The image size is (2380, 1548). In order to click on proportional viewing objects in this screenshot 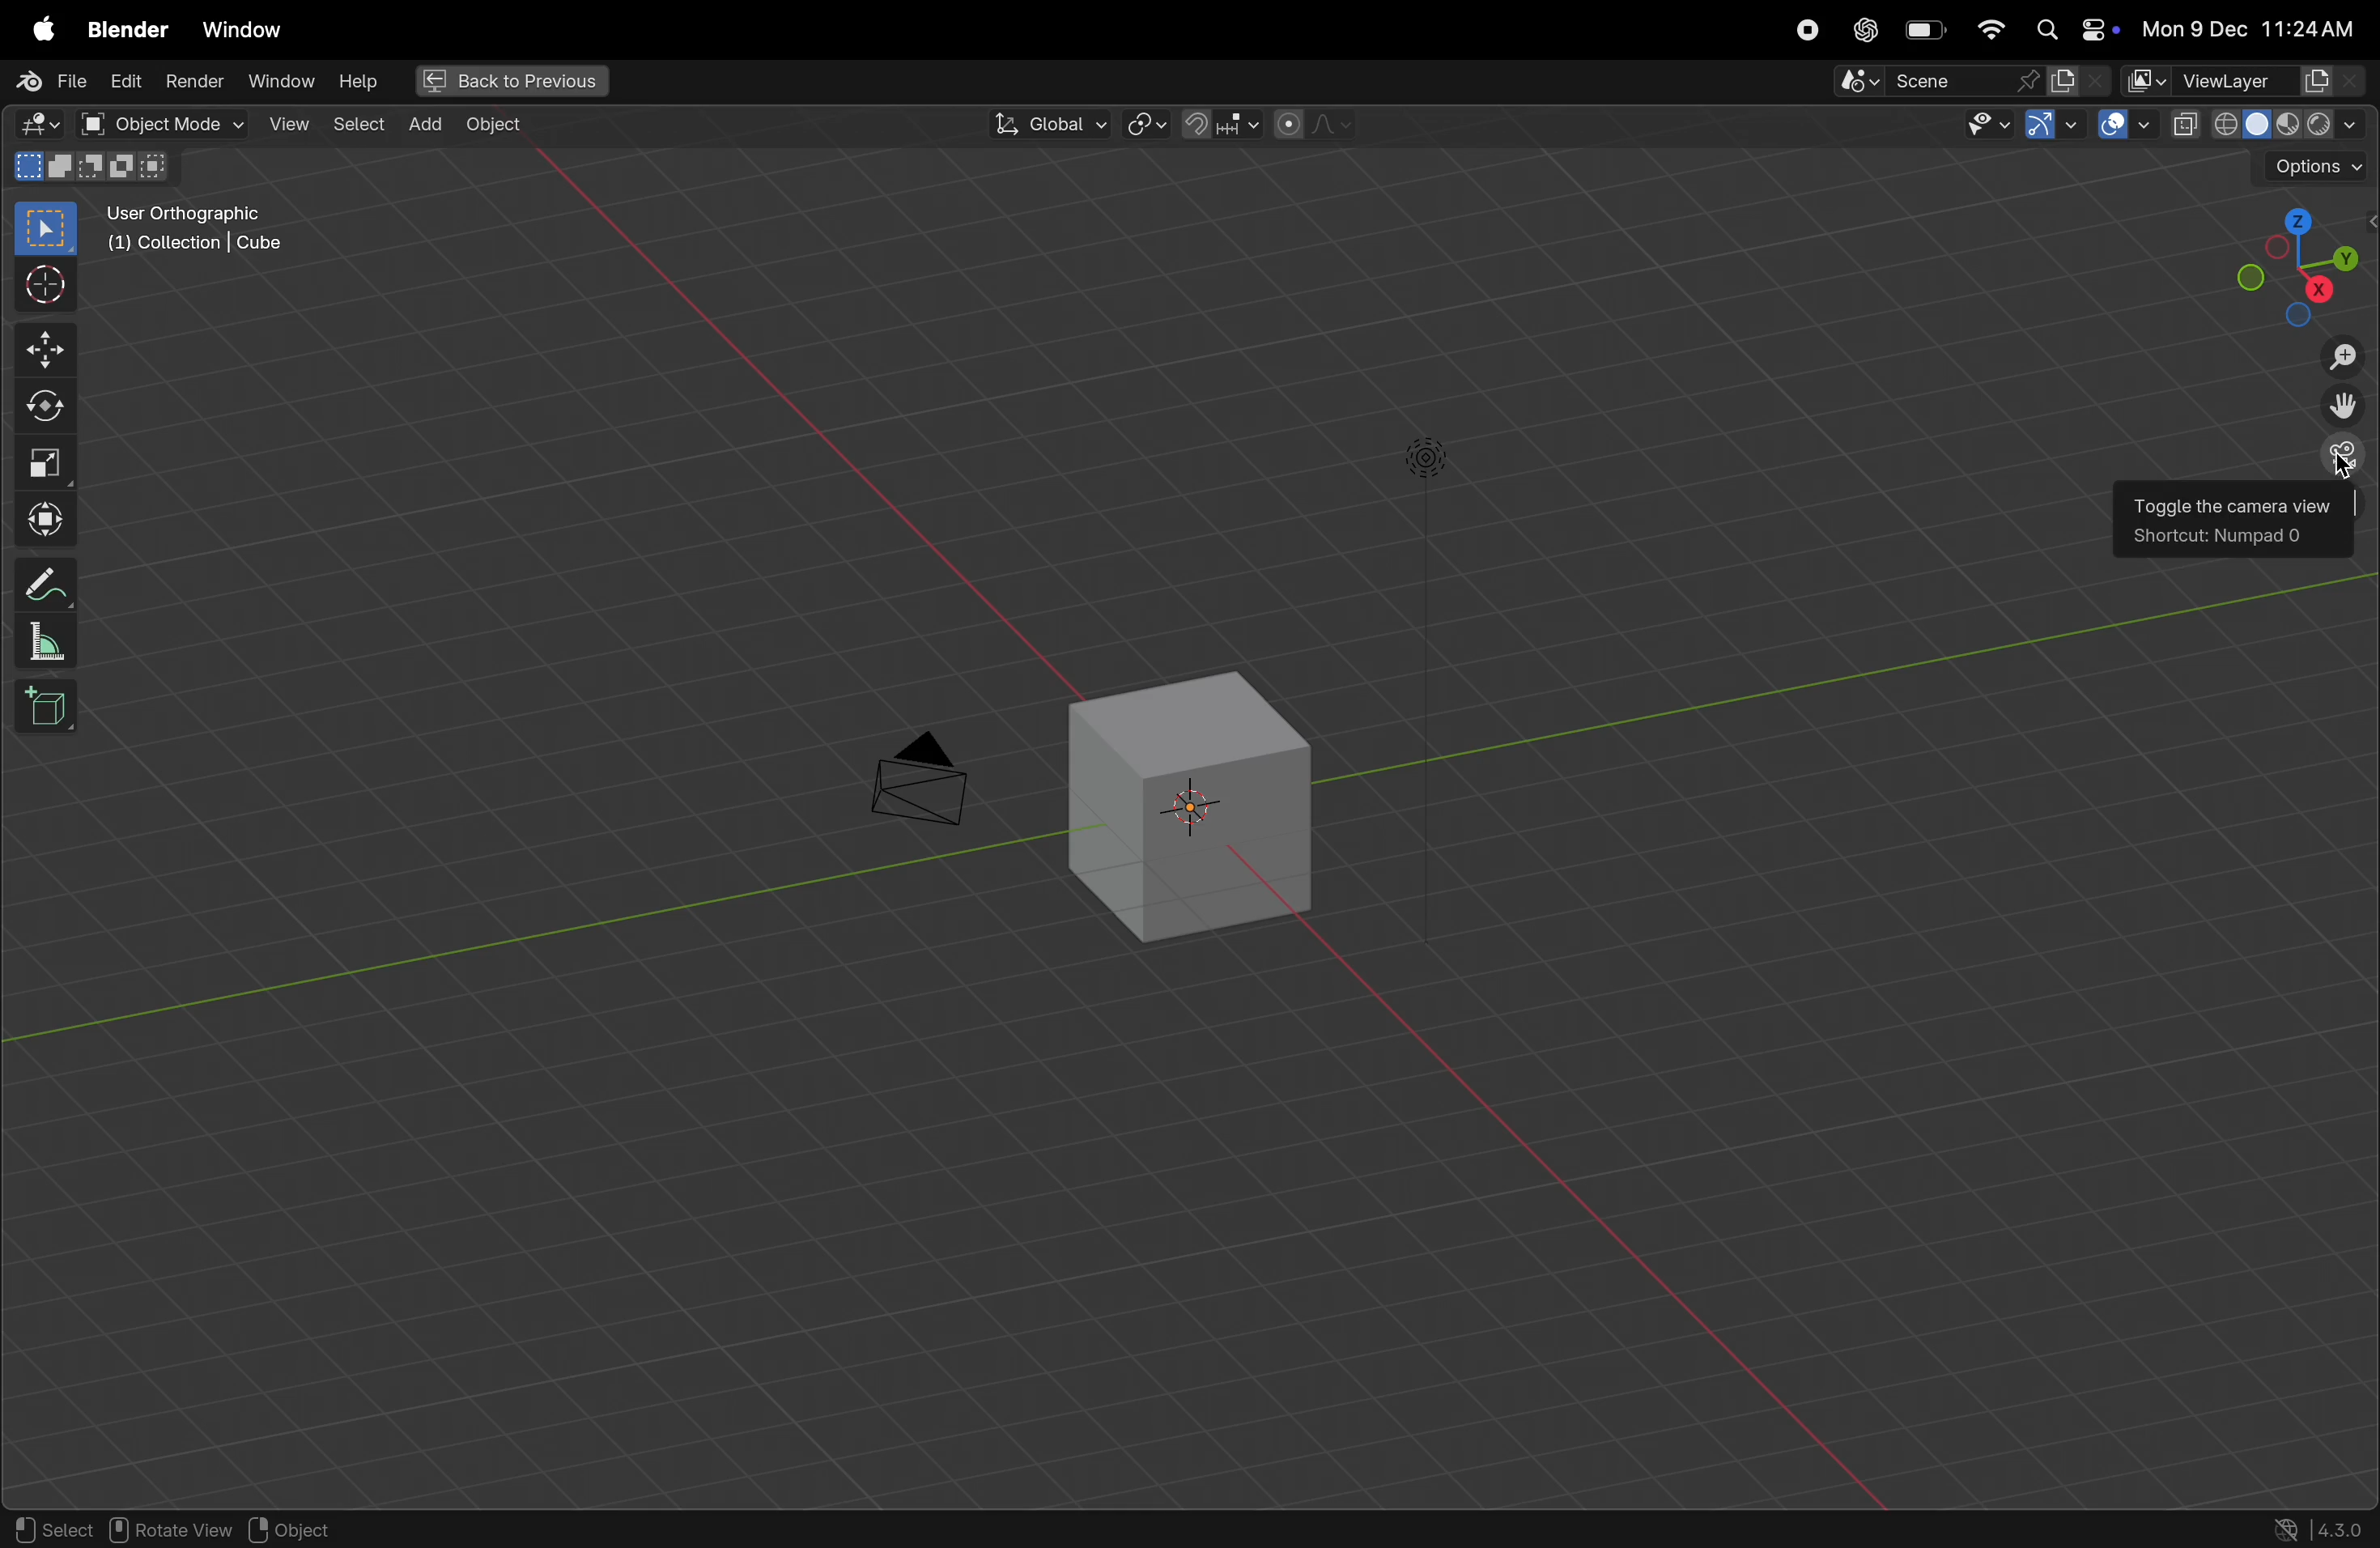, I will do `click(1311, 128)`.